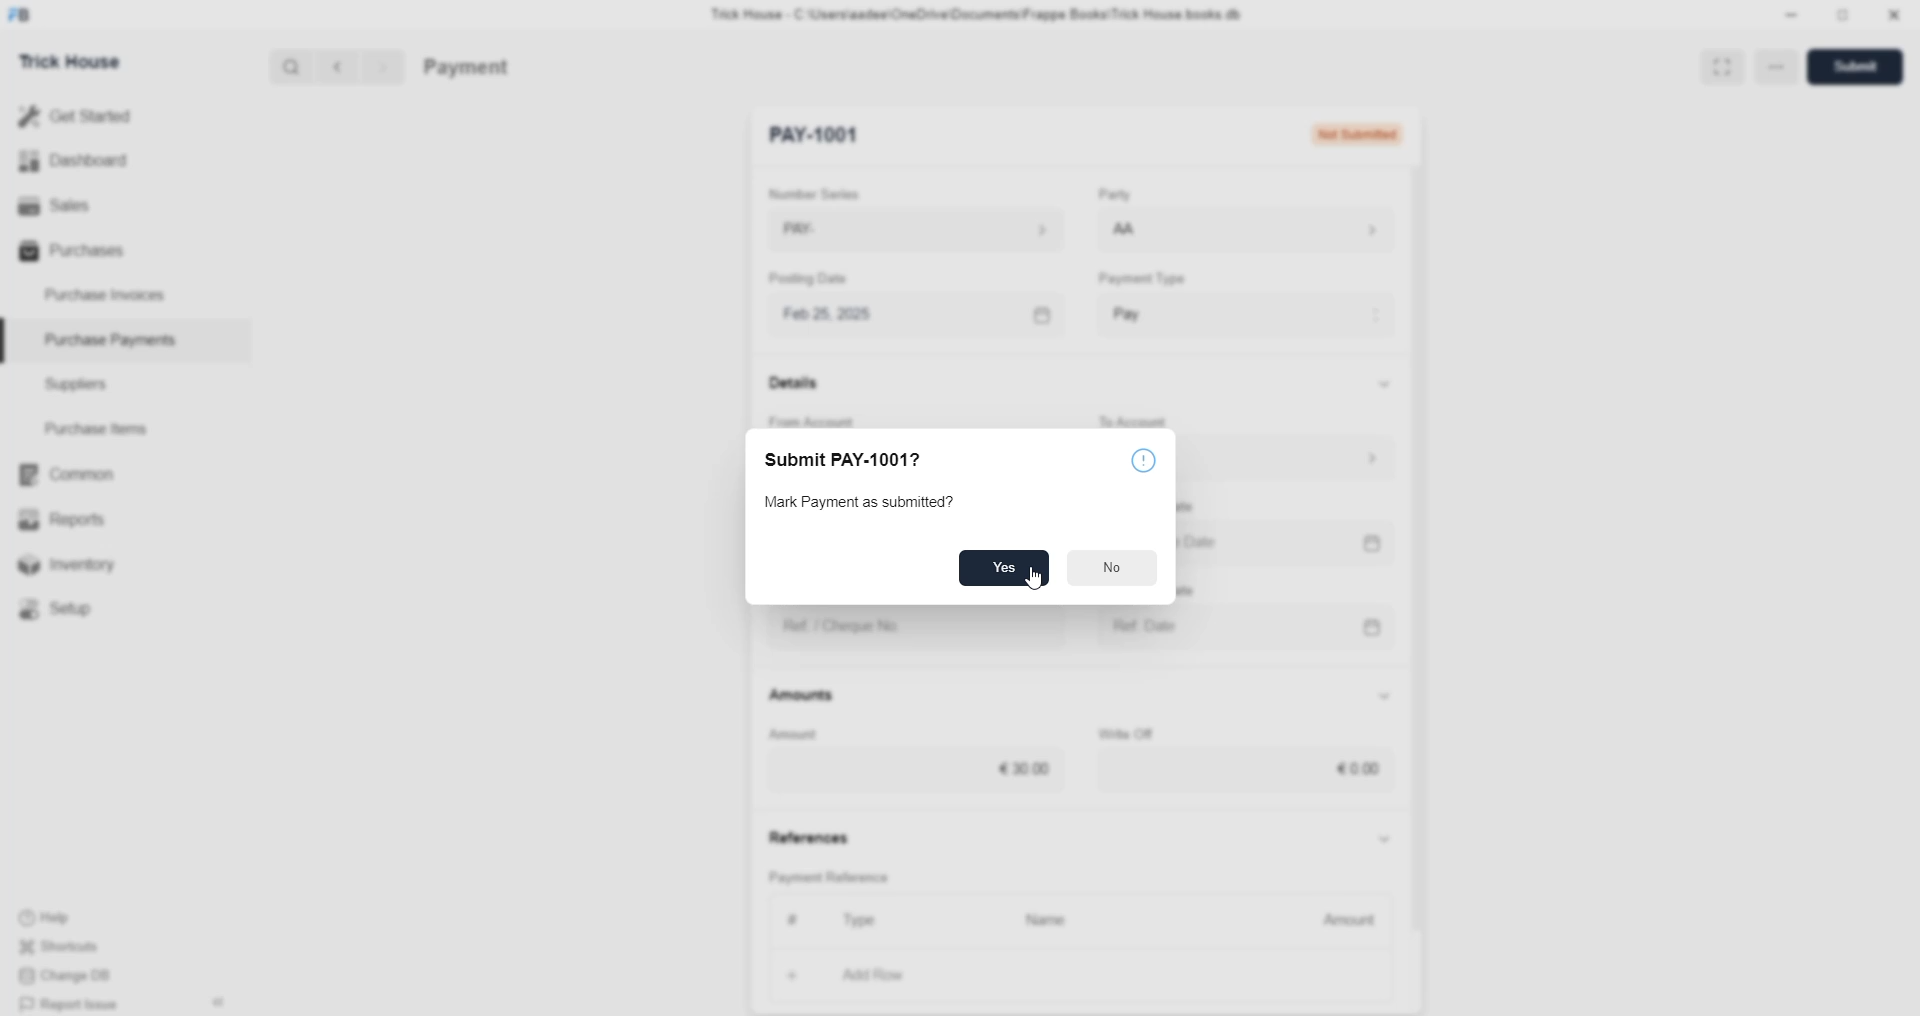 The height and width of the screenshot is (1016, 1920). Describe the element at coordinates (76, 114) in the screenshot. I see ` Get Started` at that location.